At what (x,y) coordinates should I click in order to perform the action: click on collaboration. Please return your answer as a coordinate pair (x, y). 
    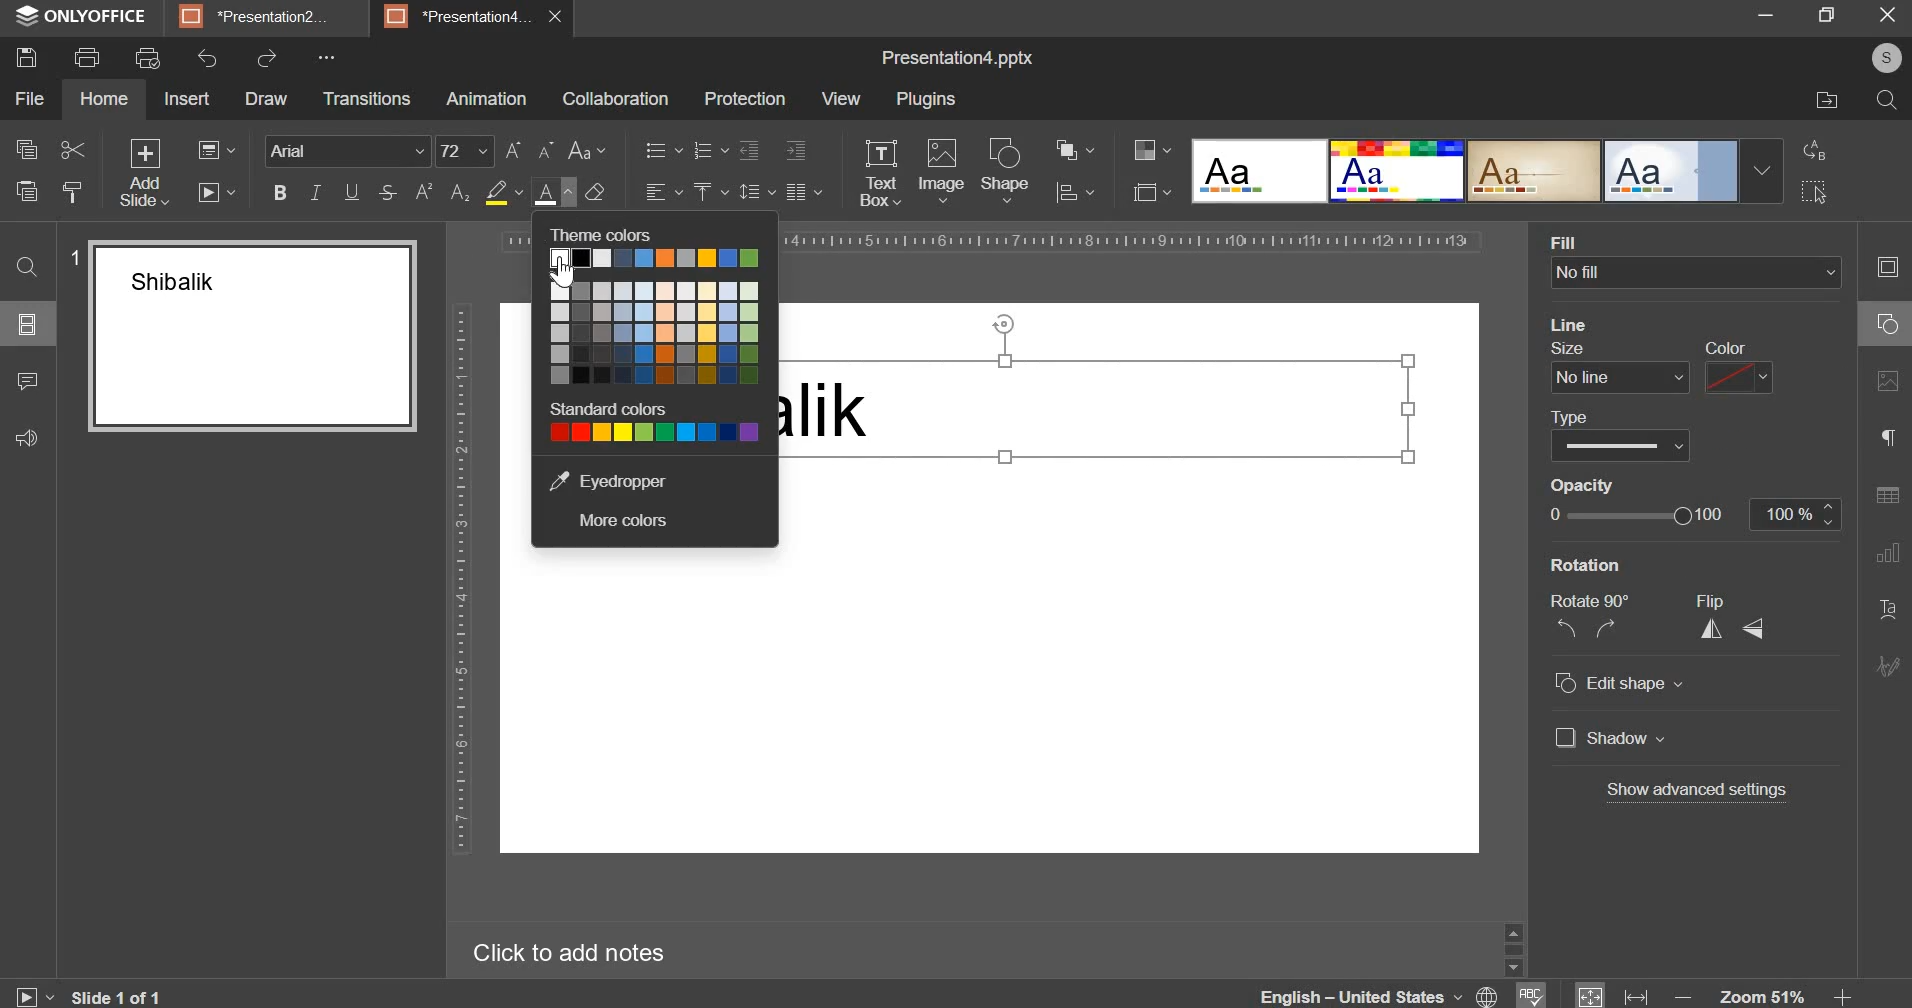
    Looking at the image, I should click on (614, 99).